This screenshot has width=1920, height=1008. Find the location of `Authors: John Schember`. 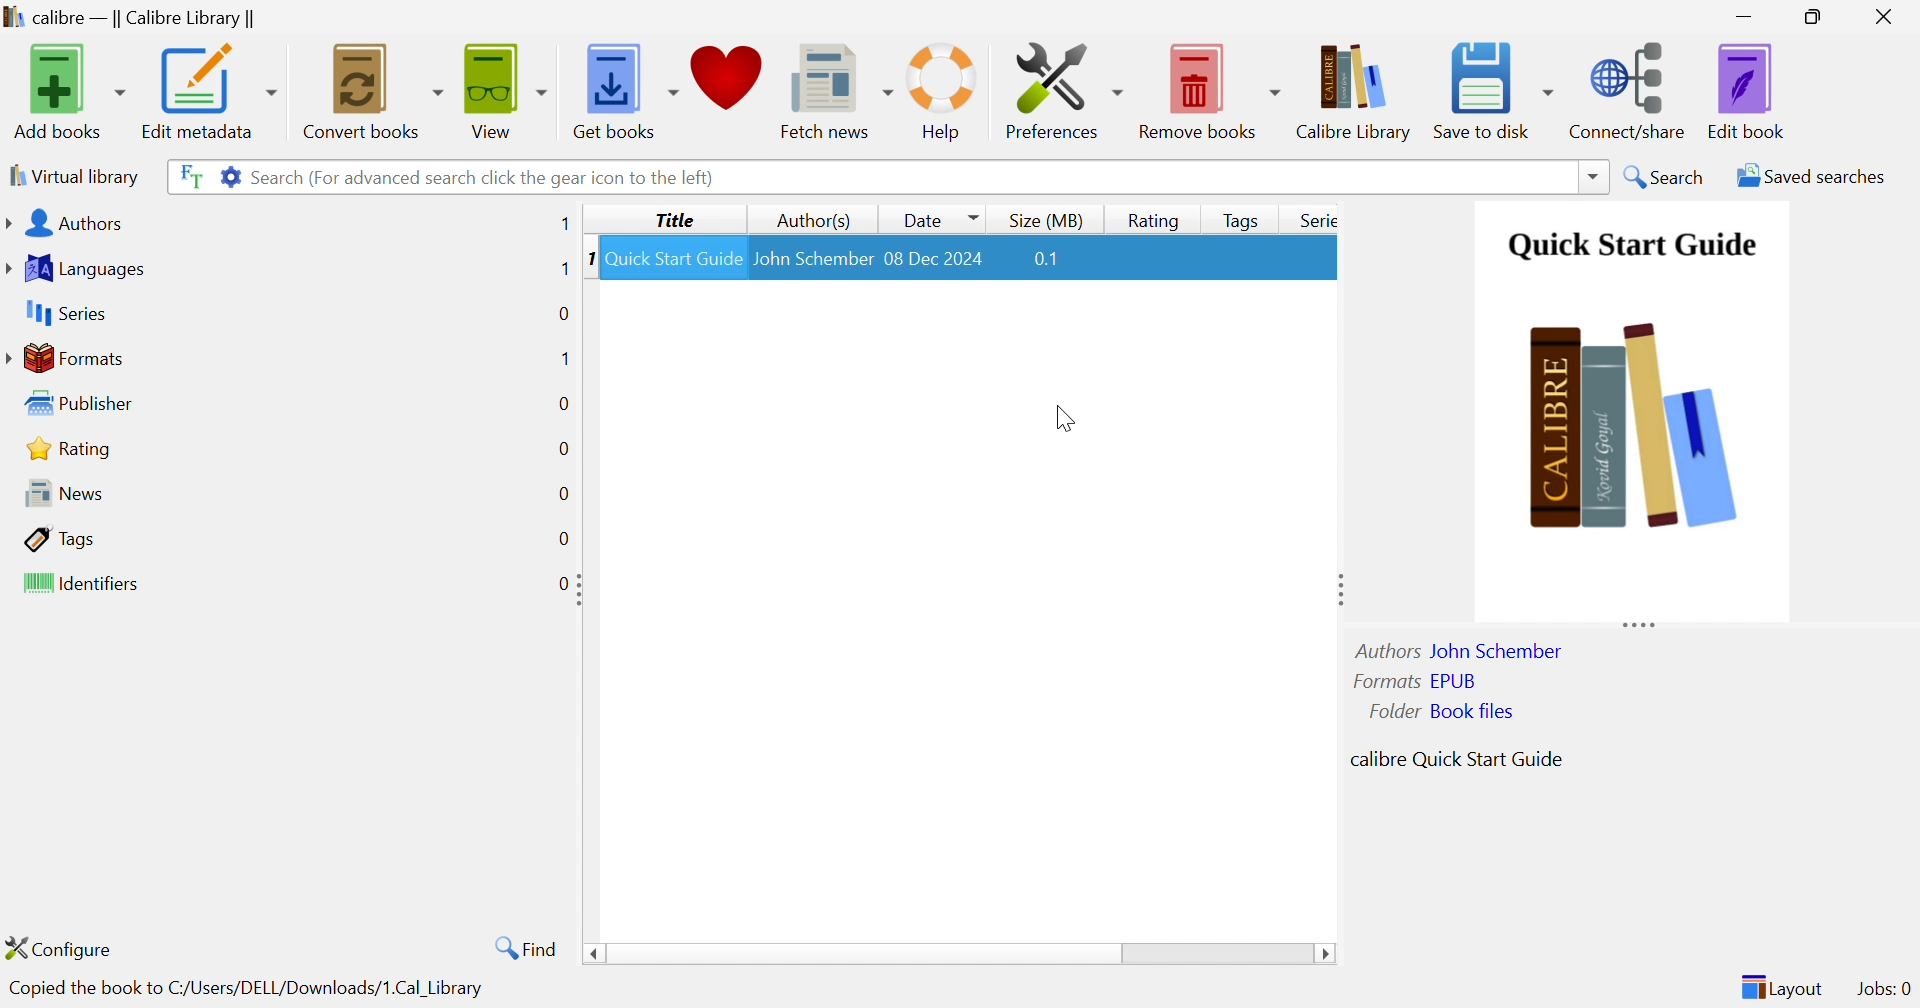

Authors: John Schember is located at coordinates (1462, 649).